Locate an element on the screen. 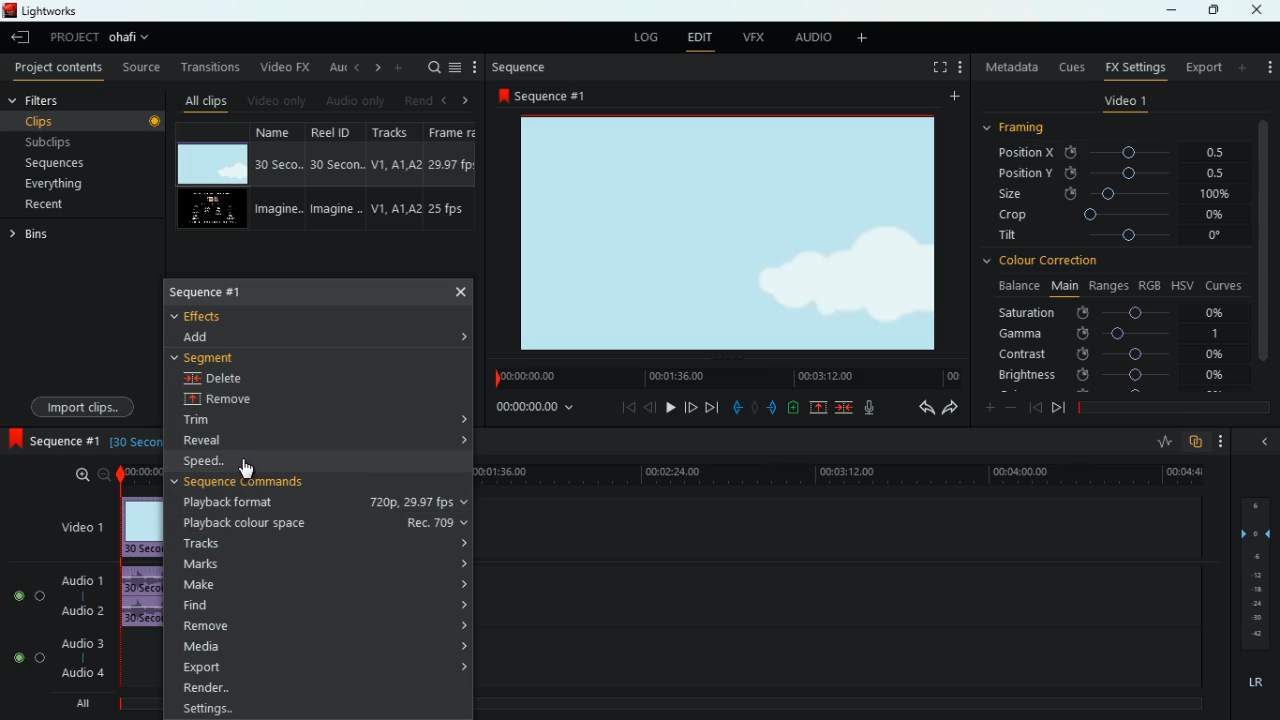 This screenshot has height=720, width=1280. pull is located at coordinates (736, 406).